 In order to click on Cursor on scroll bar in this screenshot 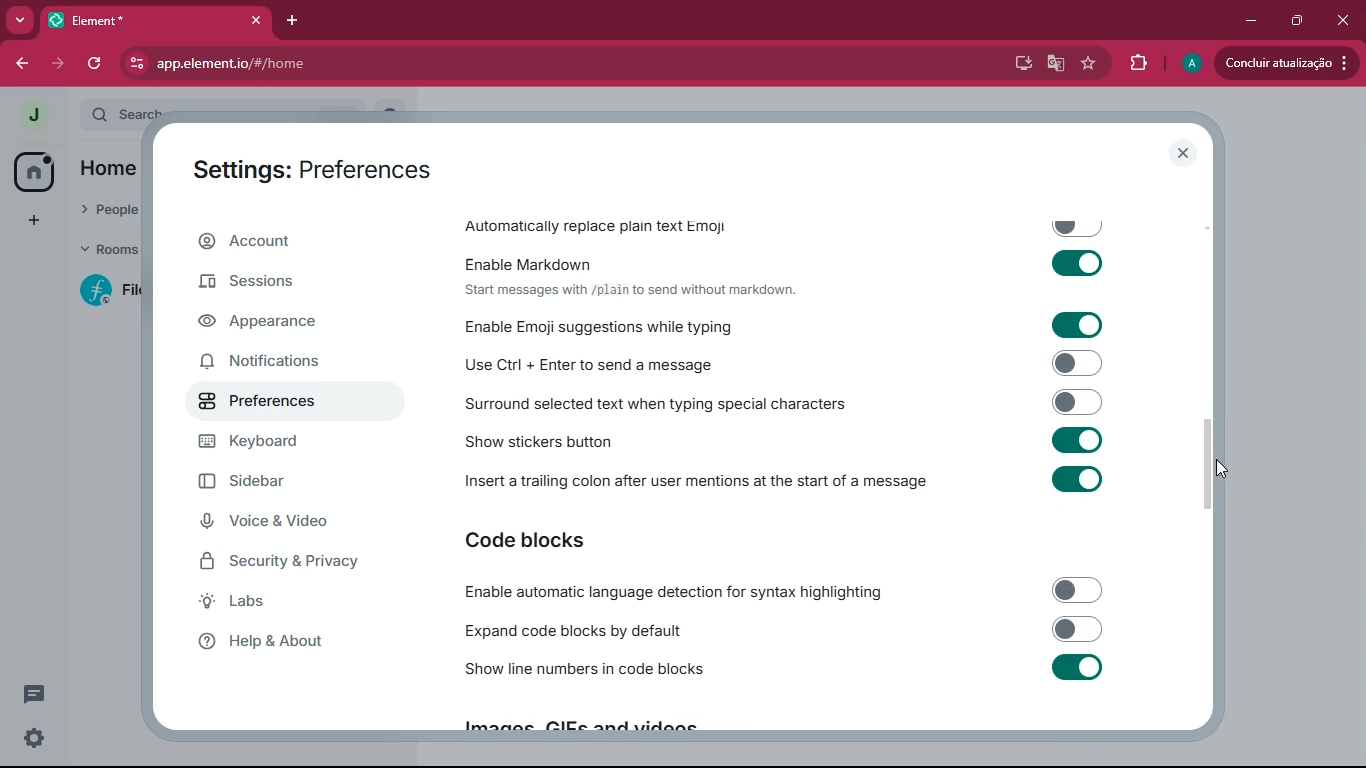, I will do `click(1219, 464)`.